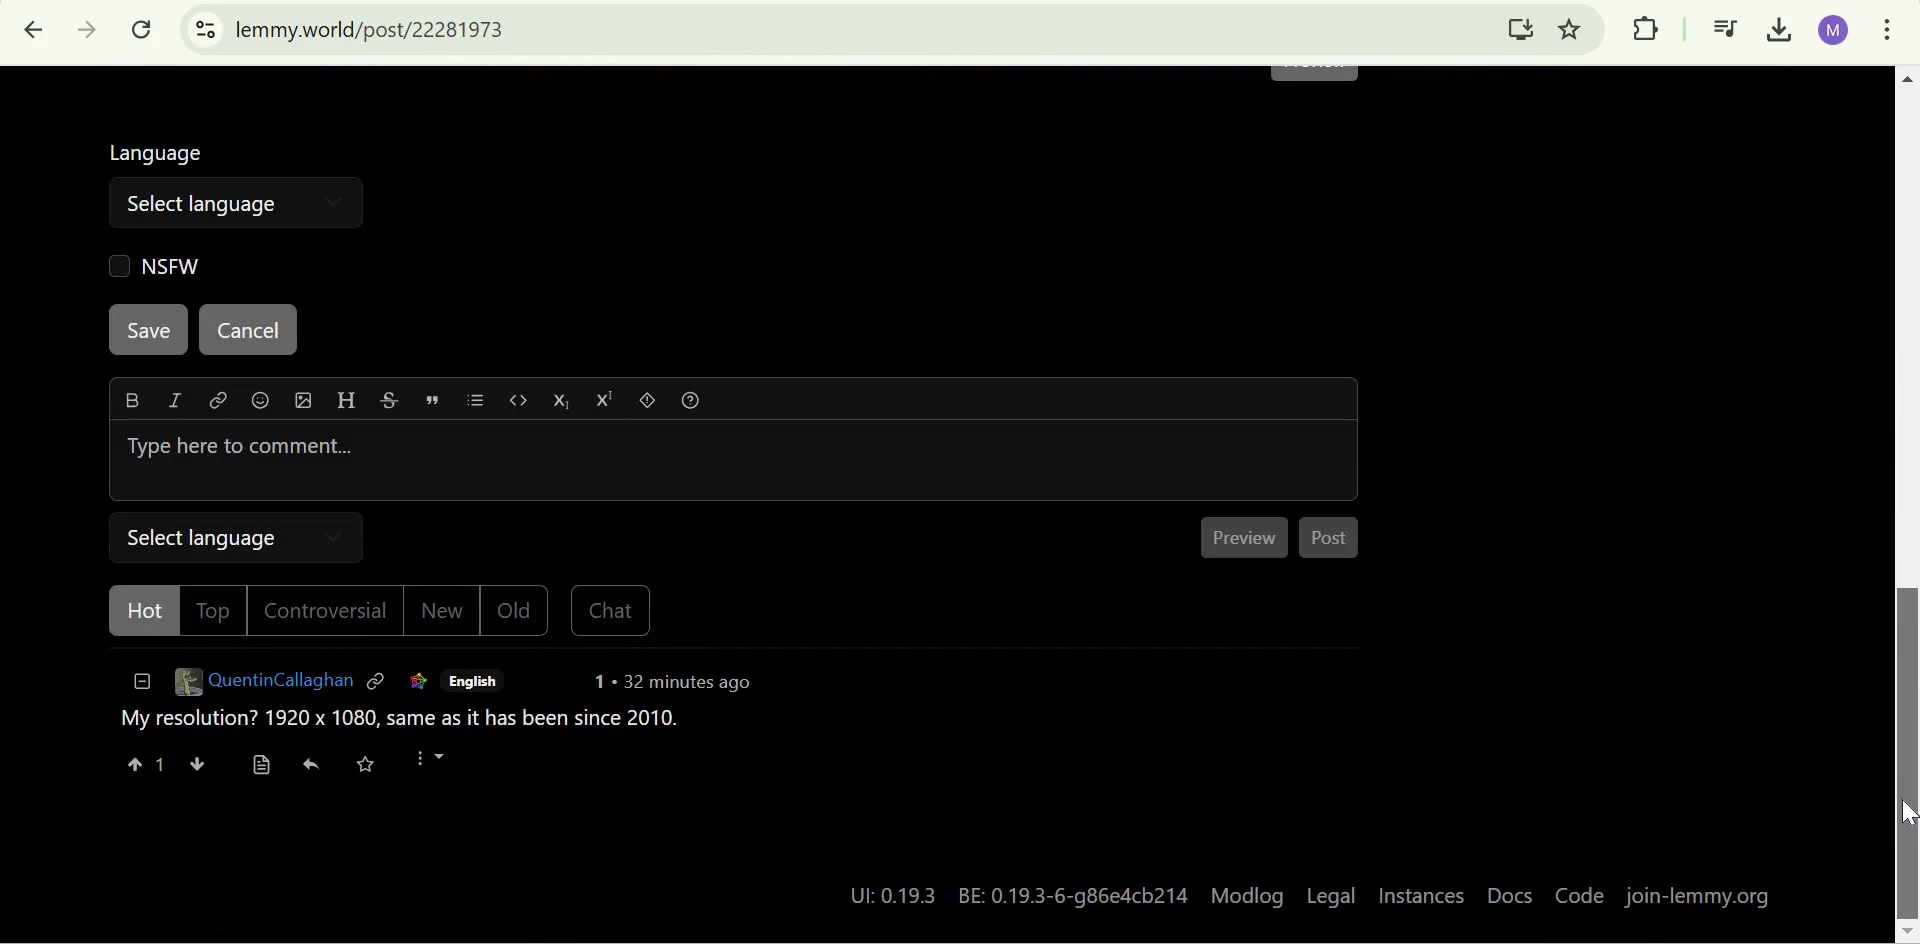  What do you see at coordinates (441, 766) in the screenshot?
I see `More` at bounding box center [441, 766].